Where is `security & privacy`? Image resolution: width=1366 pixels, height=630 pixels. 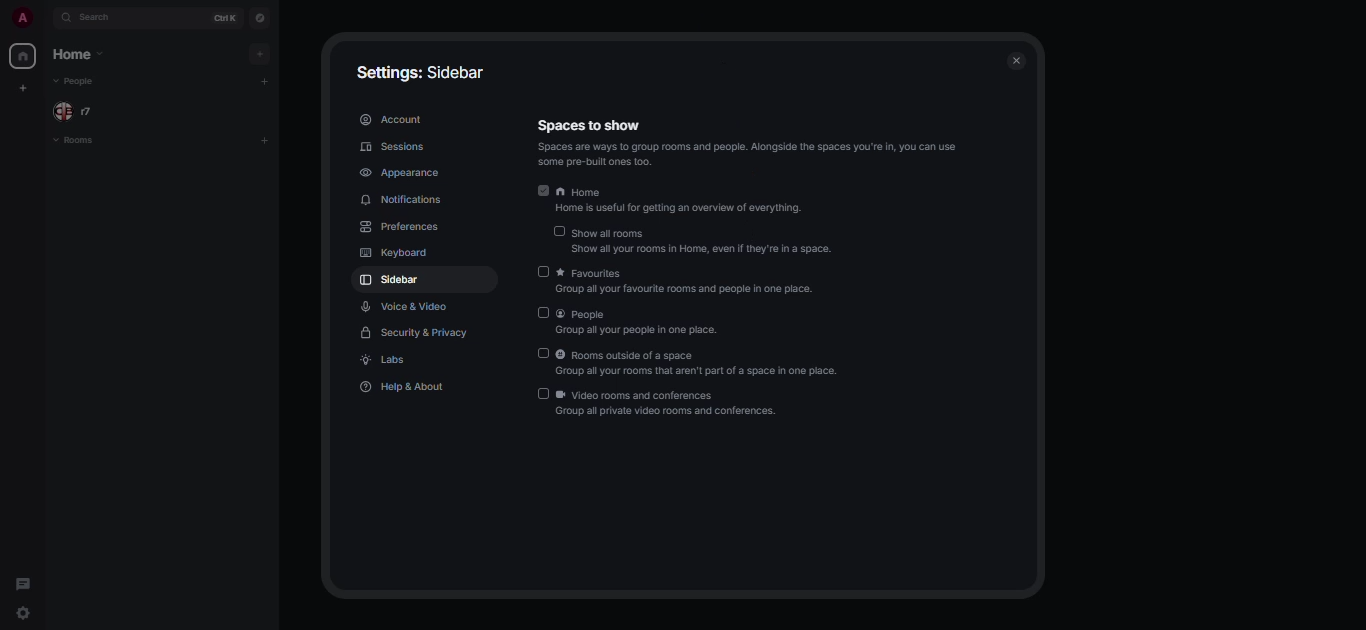
security & privacy is located at coordinates (416, 332).